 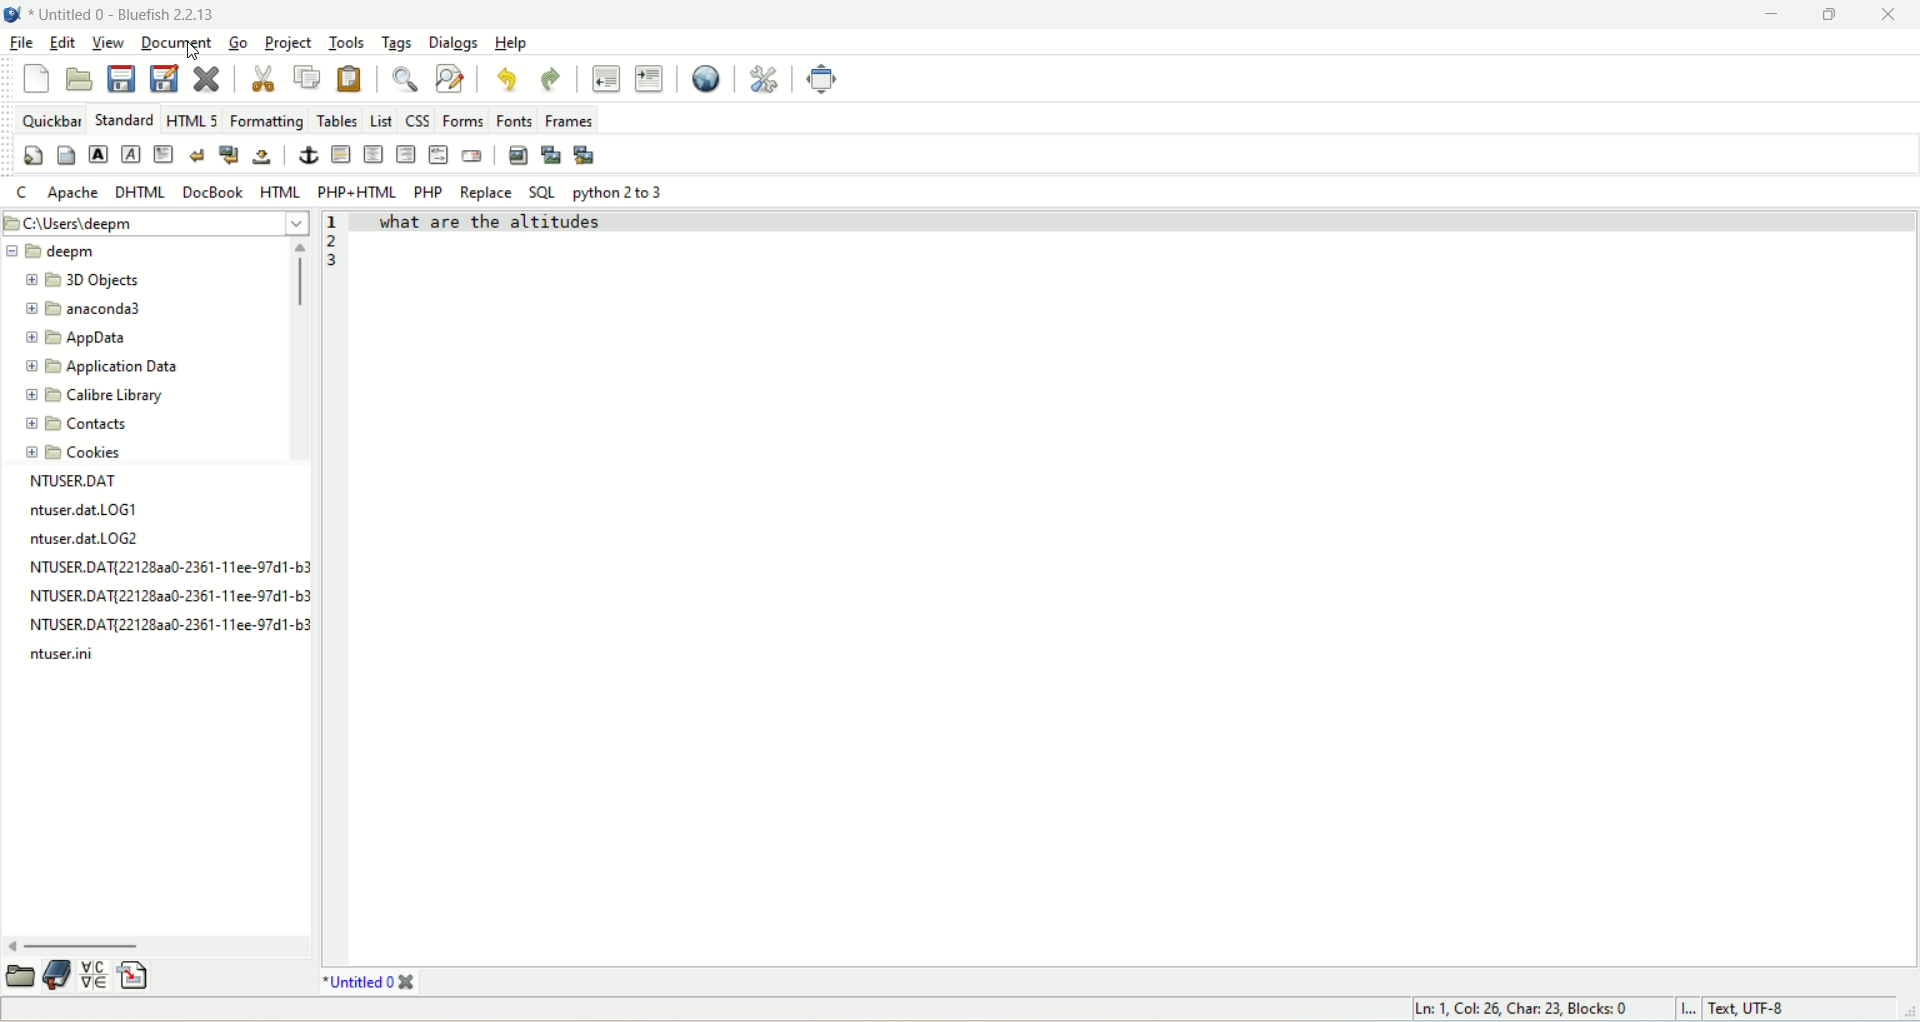 I want to click on unindent, so click(x=605, y=78).